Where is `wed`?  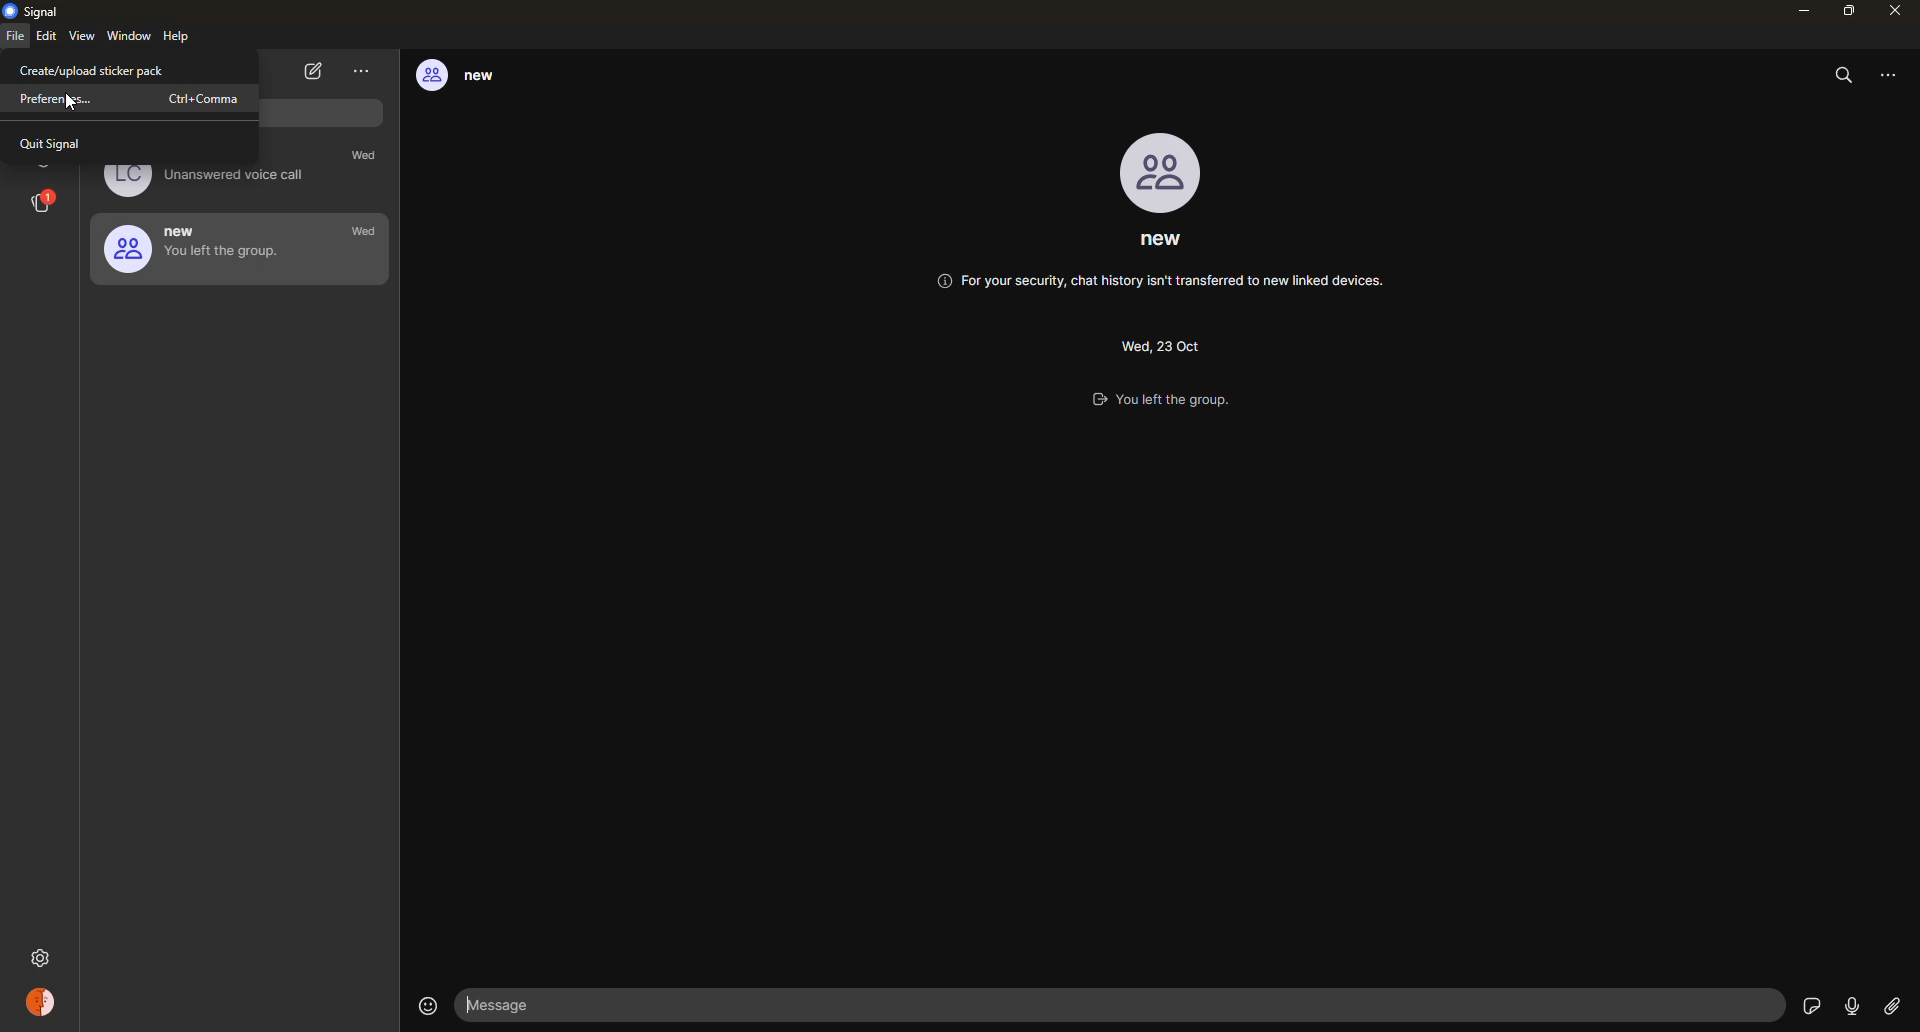 wed is located at coordinates (364, 232).